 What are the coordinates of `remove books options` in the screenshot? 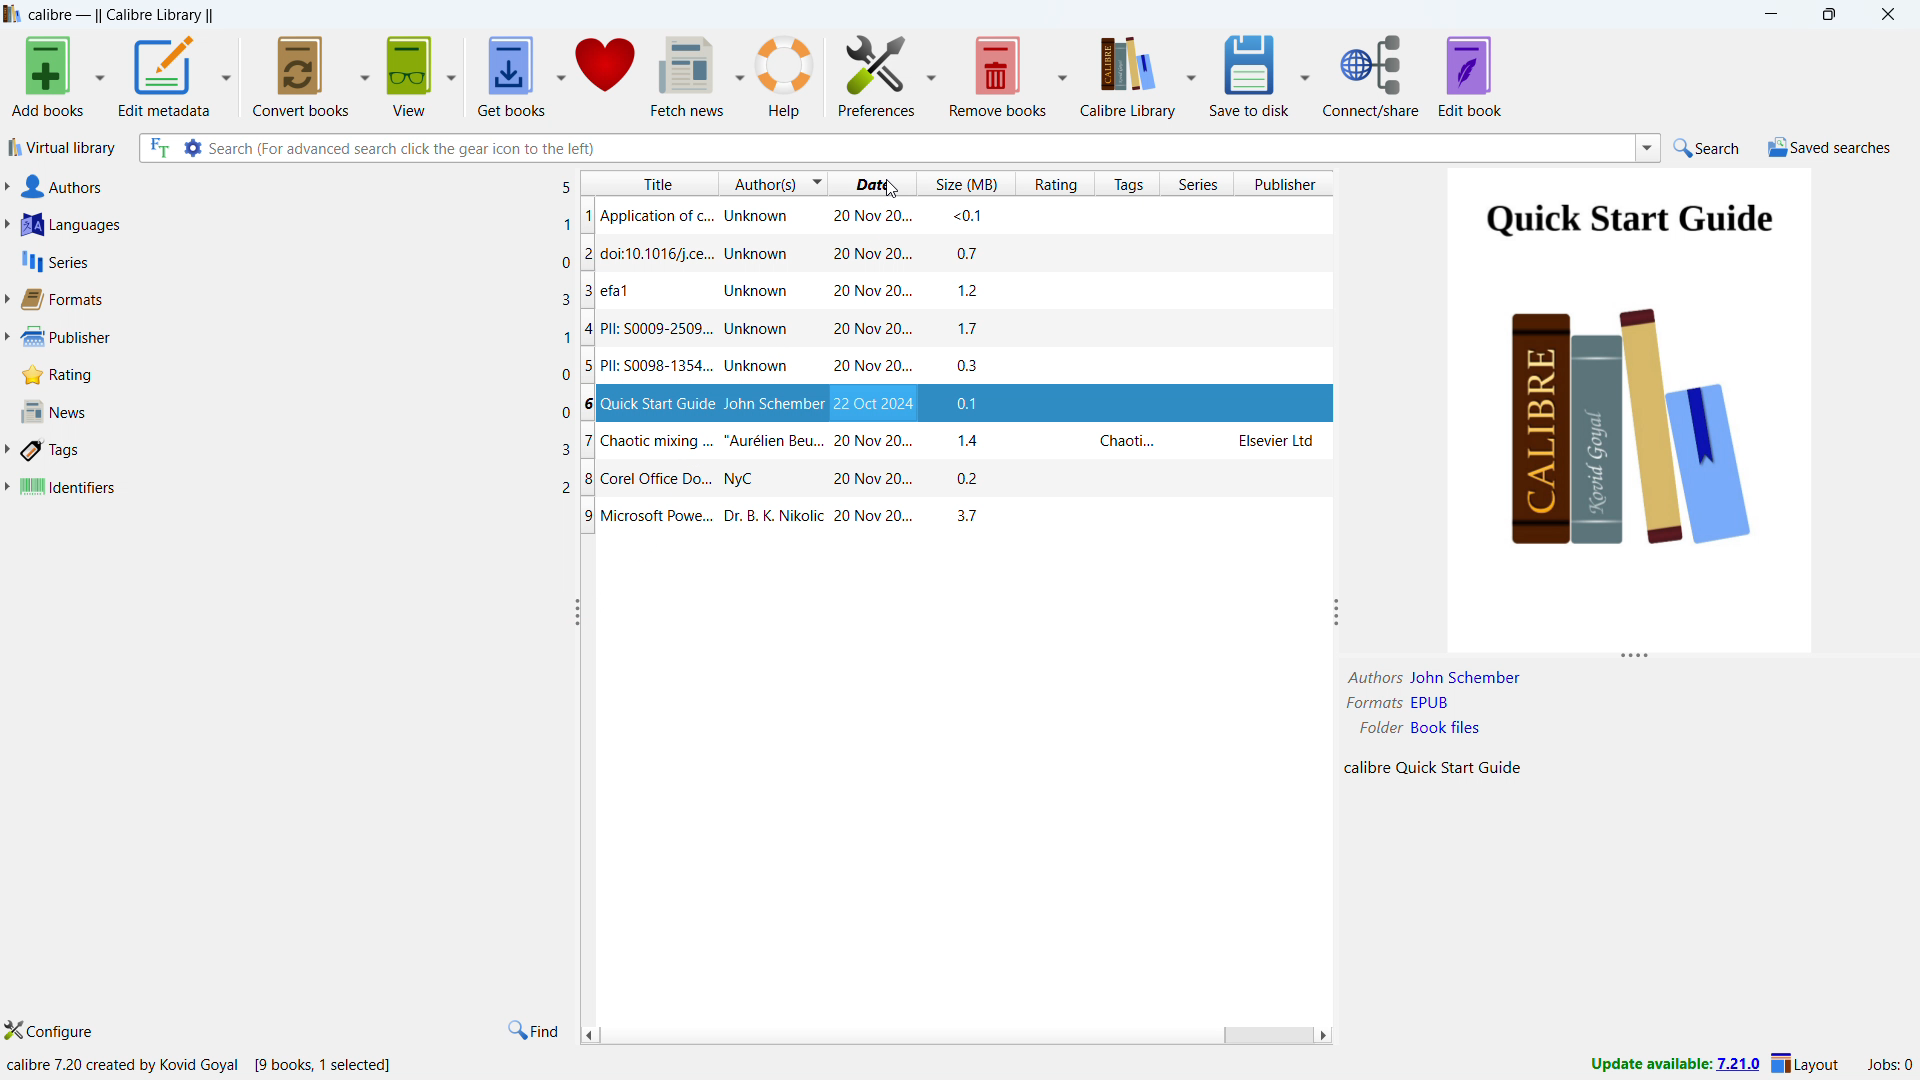 It's located at (1062, 72).